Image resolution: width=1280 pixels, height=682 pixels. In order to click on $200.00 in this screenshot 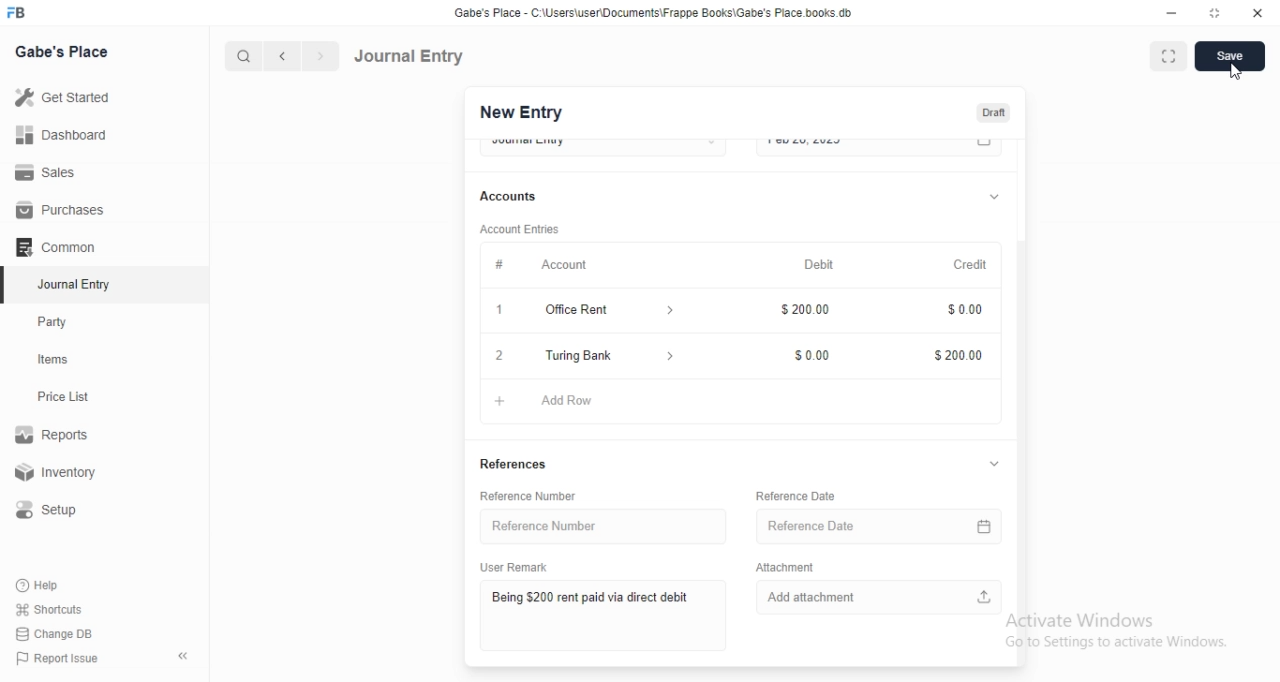, I will do `click(957, 357)`.